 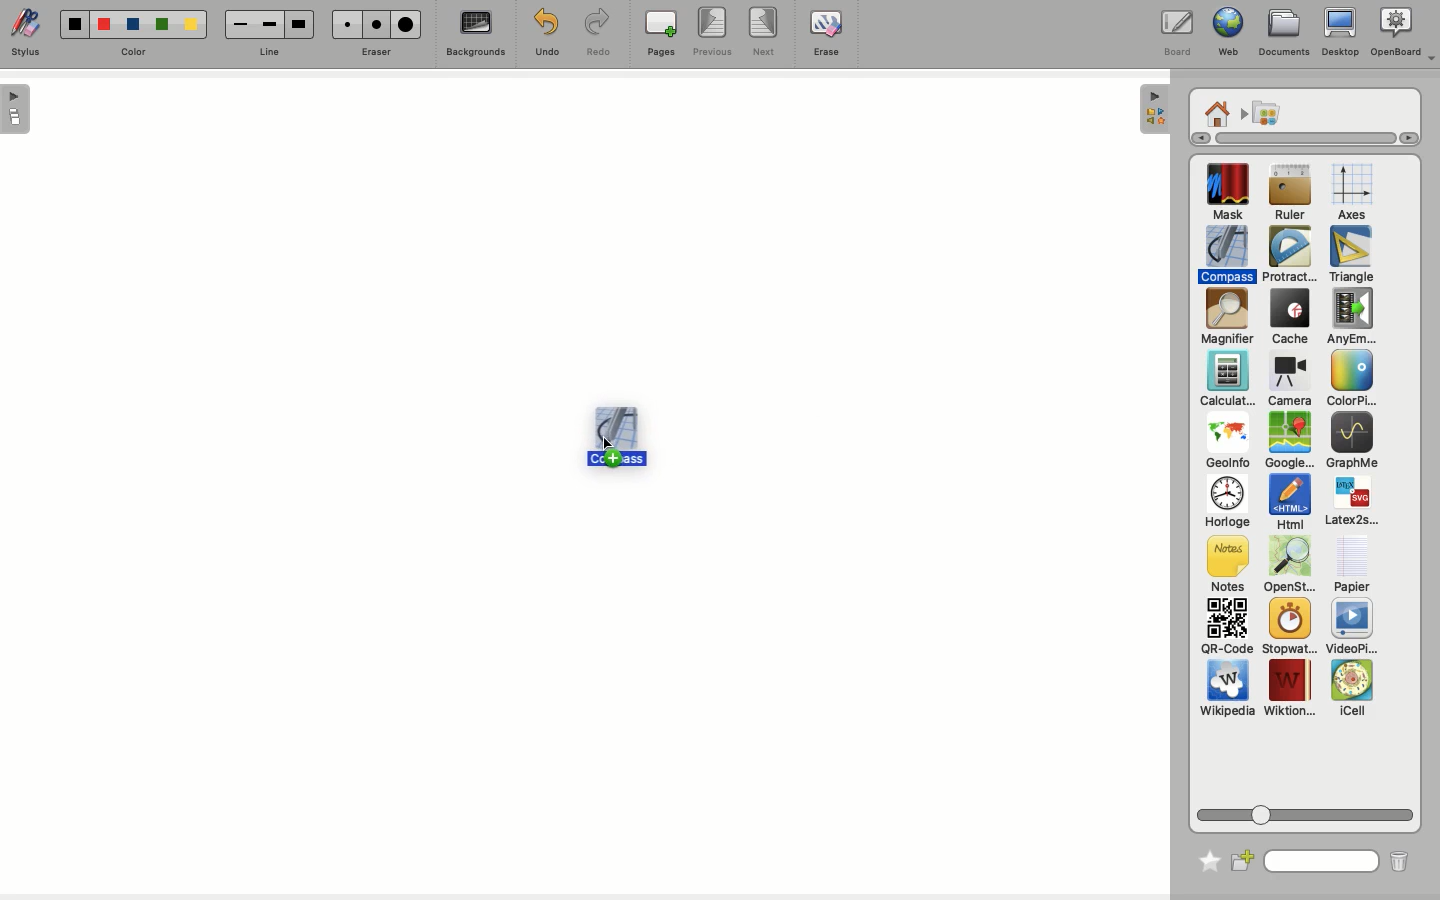 What do you see at coordinates (1224, 565) in the screenshot?
I see `Notes` at bounding box center [1224, 565].